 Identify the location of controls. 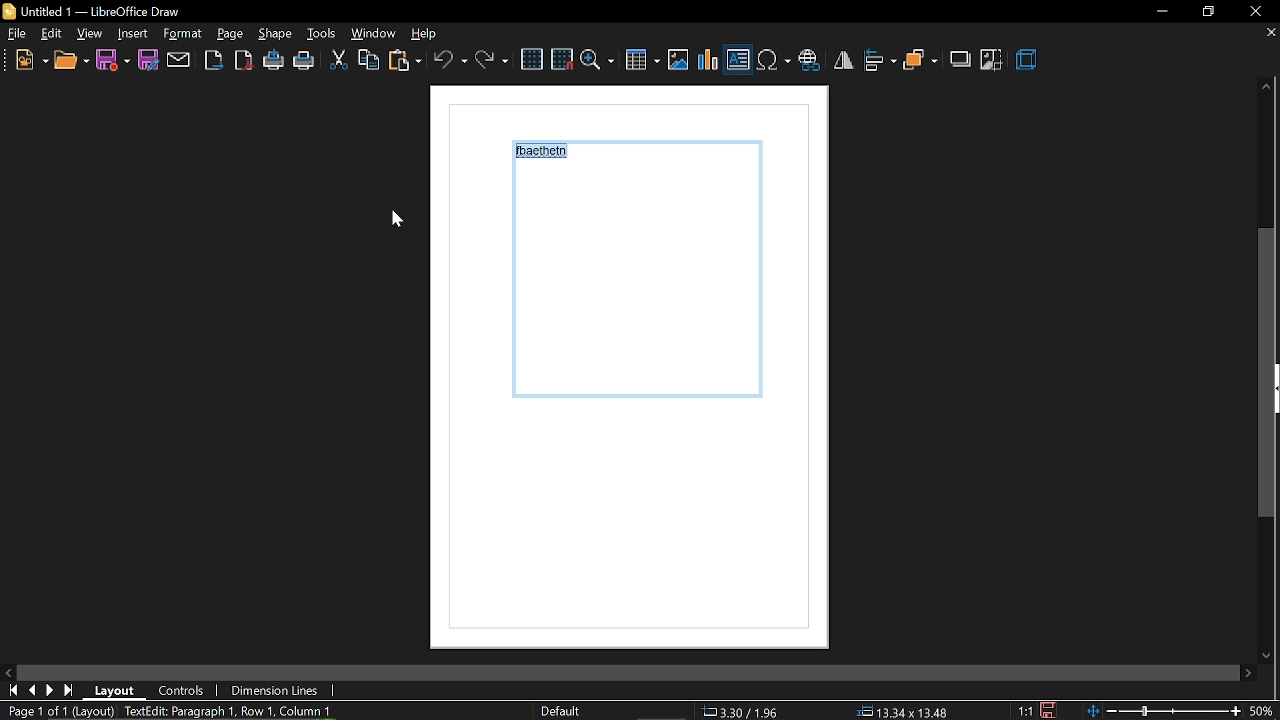
(184, 690).